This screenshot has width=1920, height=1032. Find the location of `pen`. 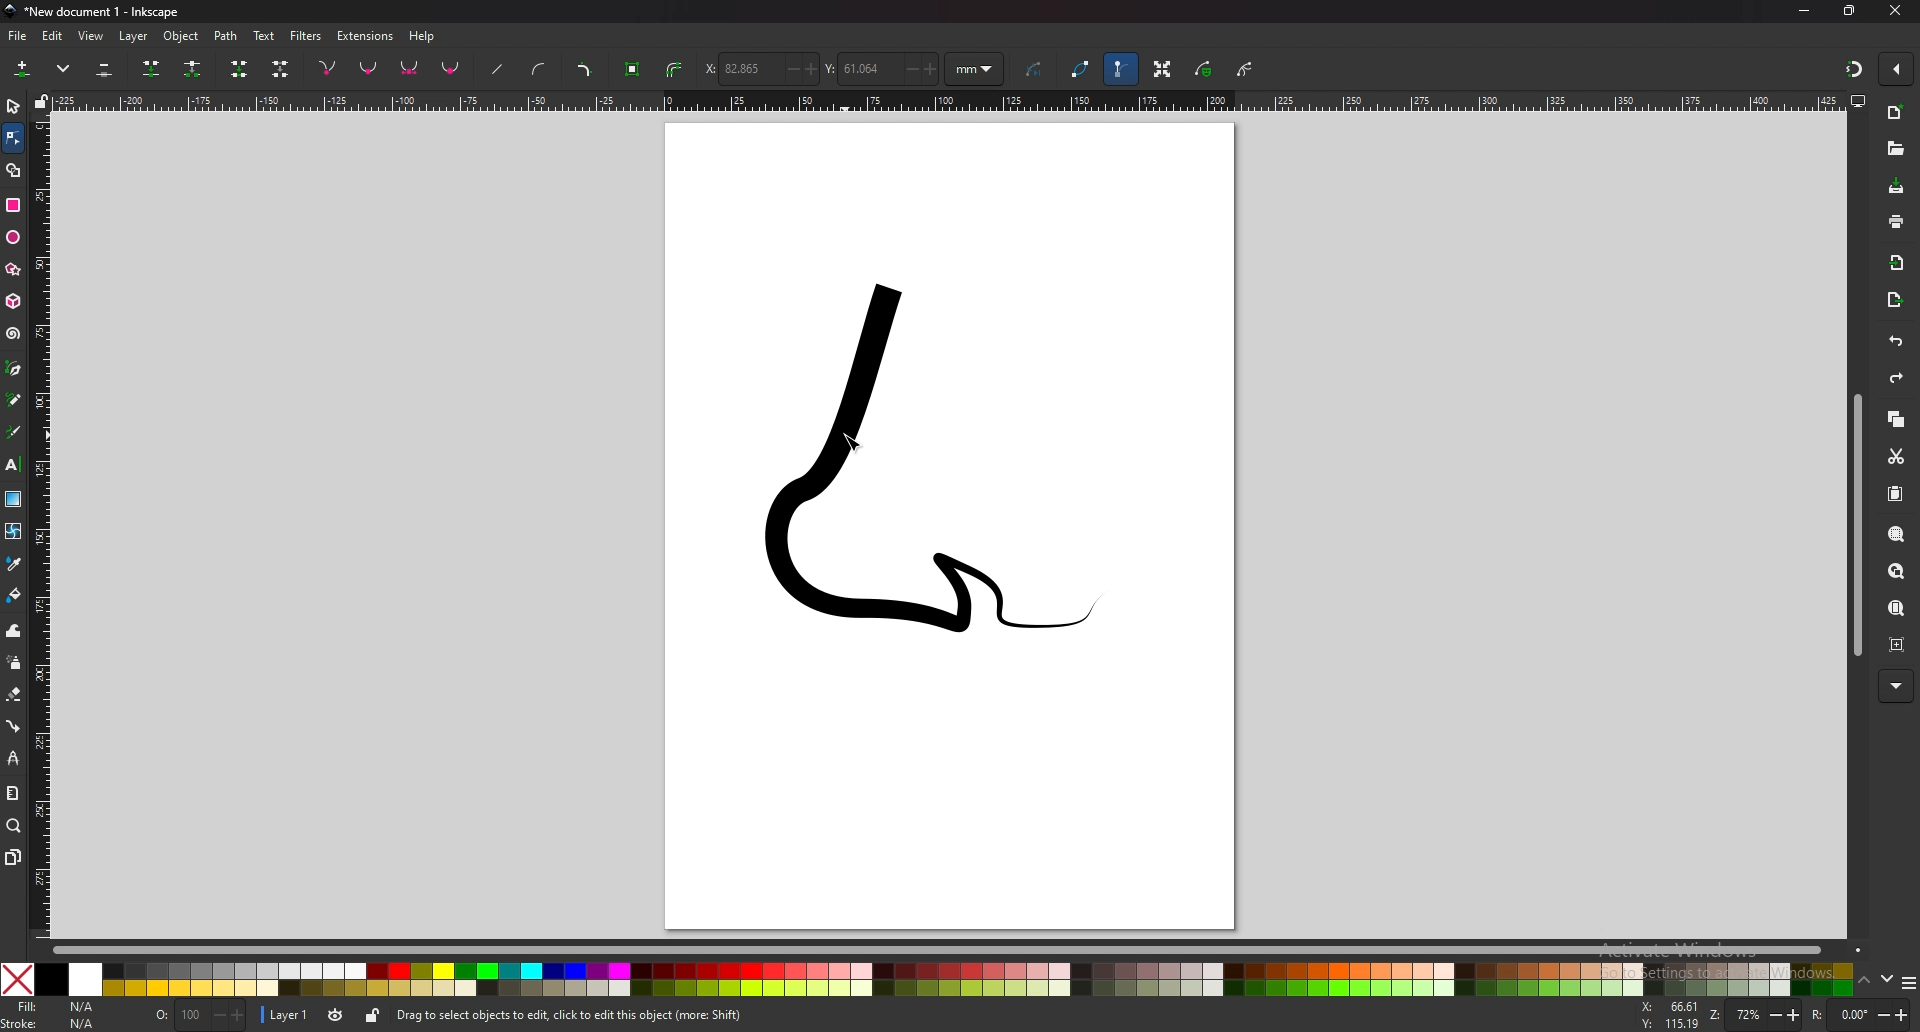

pen is located at coordinates (14, 369).